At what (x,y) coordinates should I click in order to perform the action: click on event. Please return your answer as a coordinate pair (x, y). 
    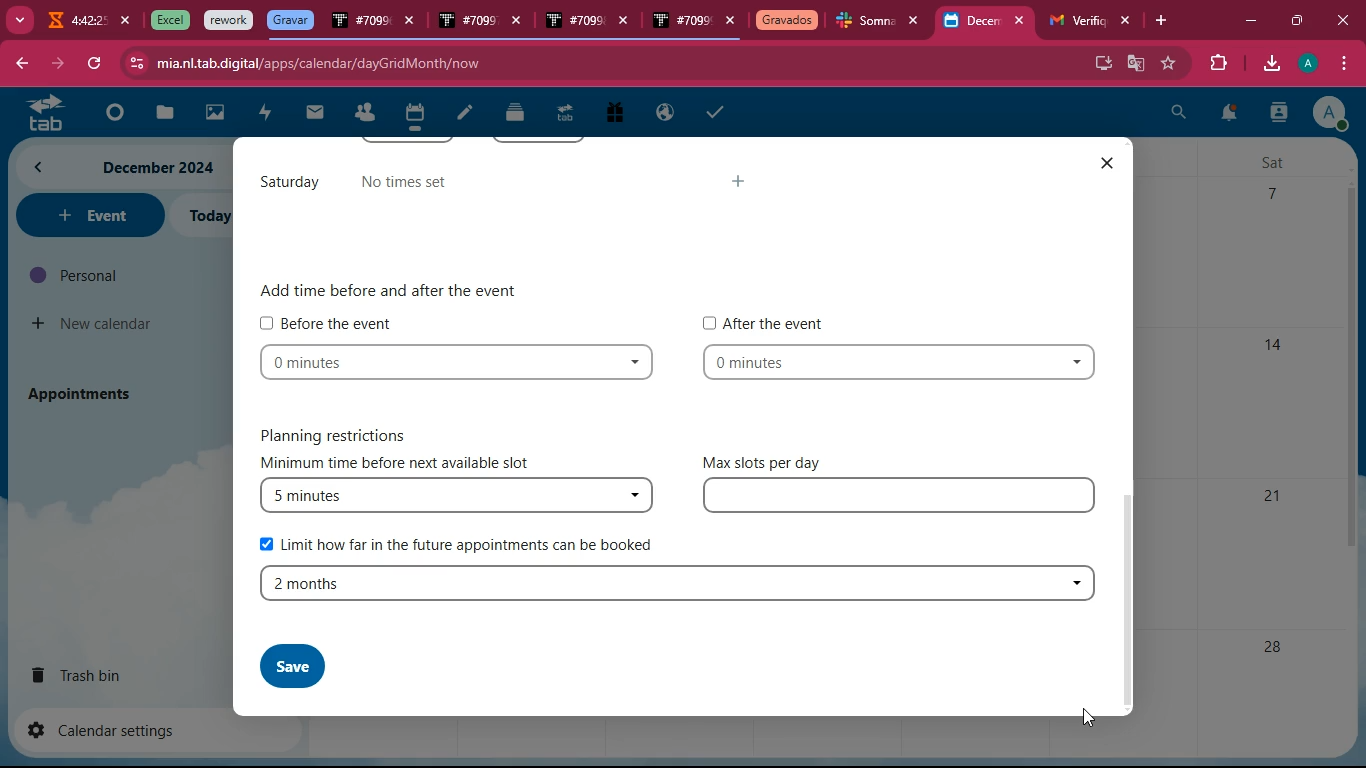
    Looking at the image, I should click on (88, 215).